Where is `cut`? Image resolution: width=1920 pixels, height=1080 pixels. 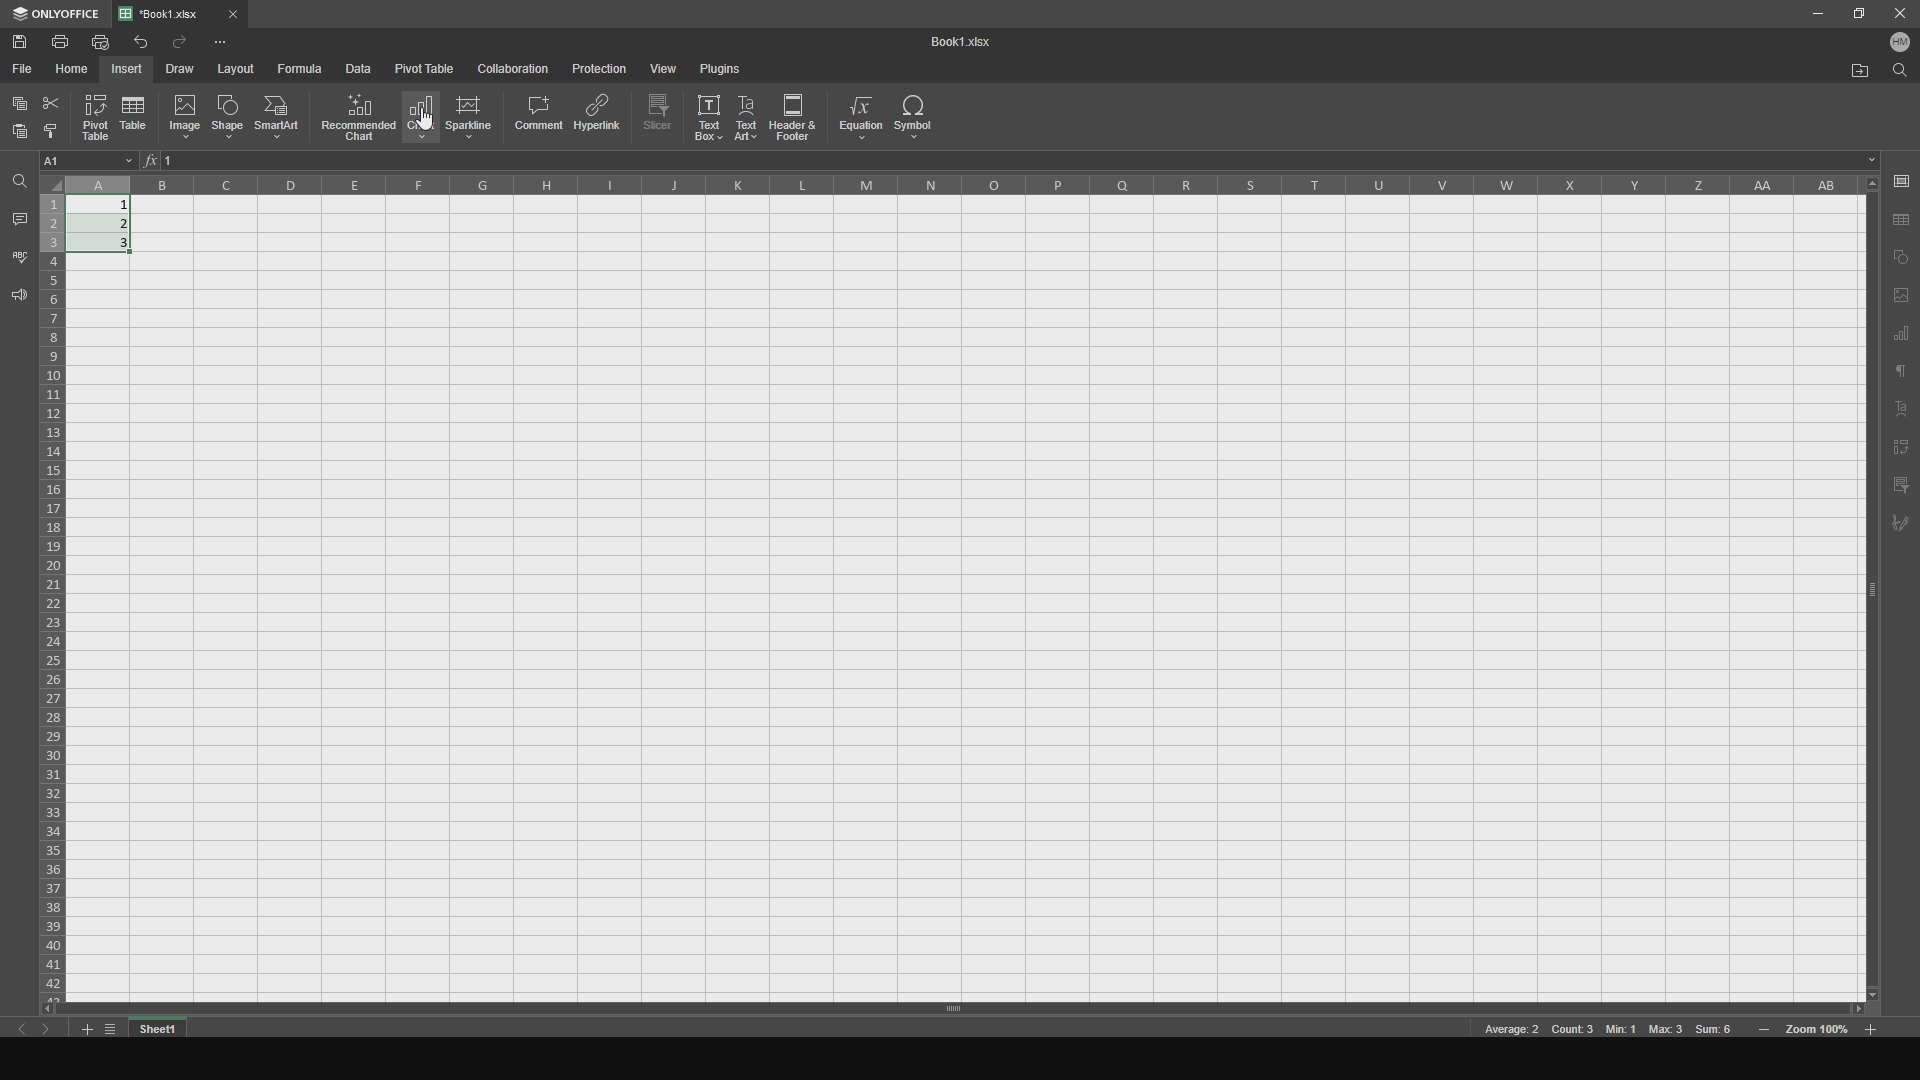 cut is located at coordinates (53, 100).